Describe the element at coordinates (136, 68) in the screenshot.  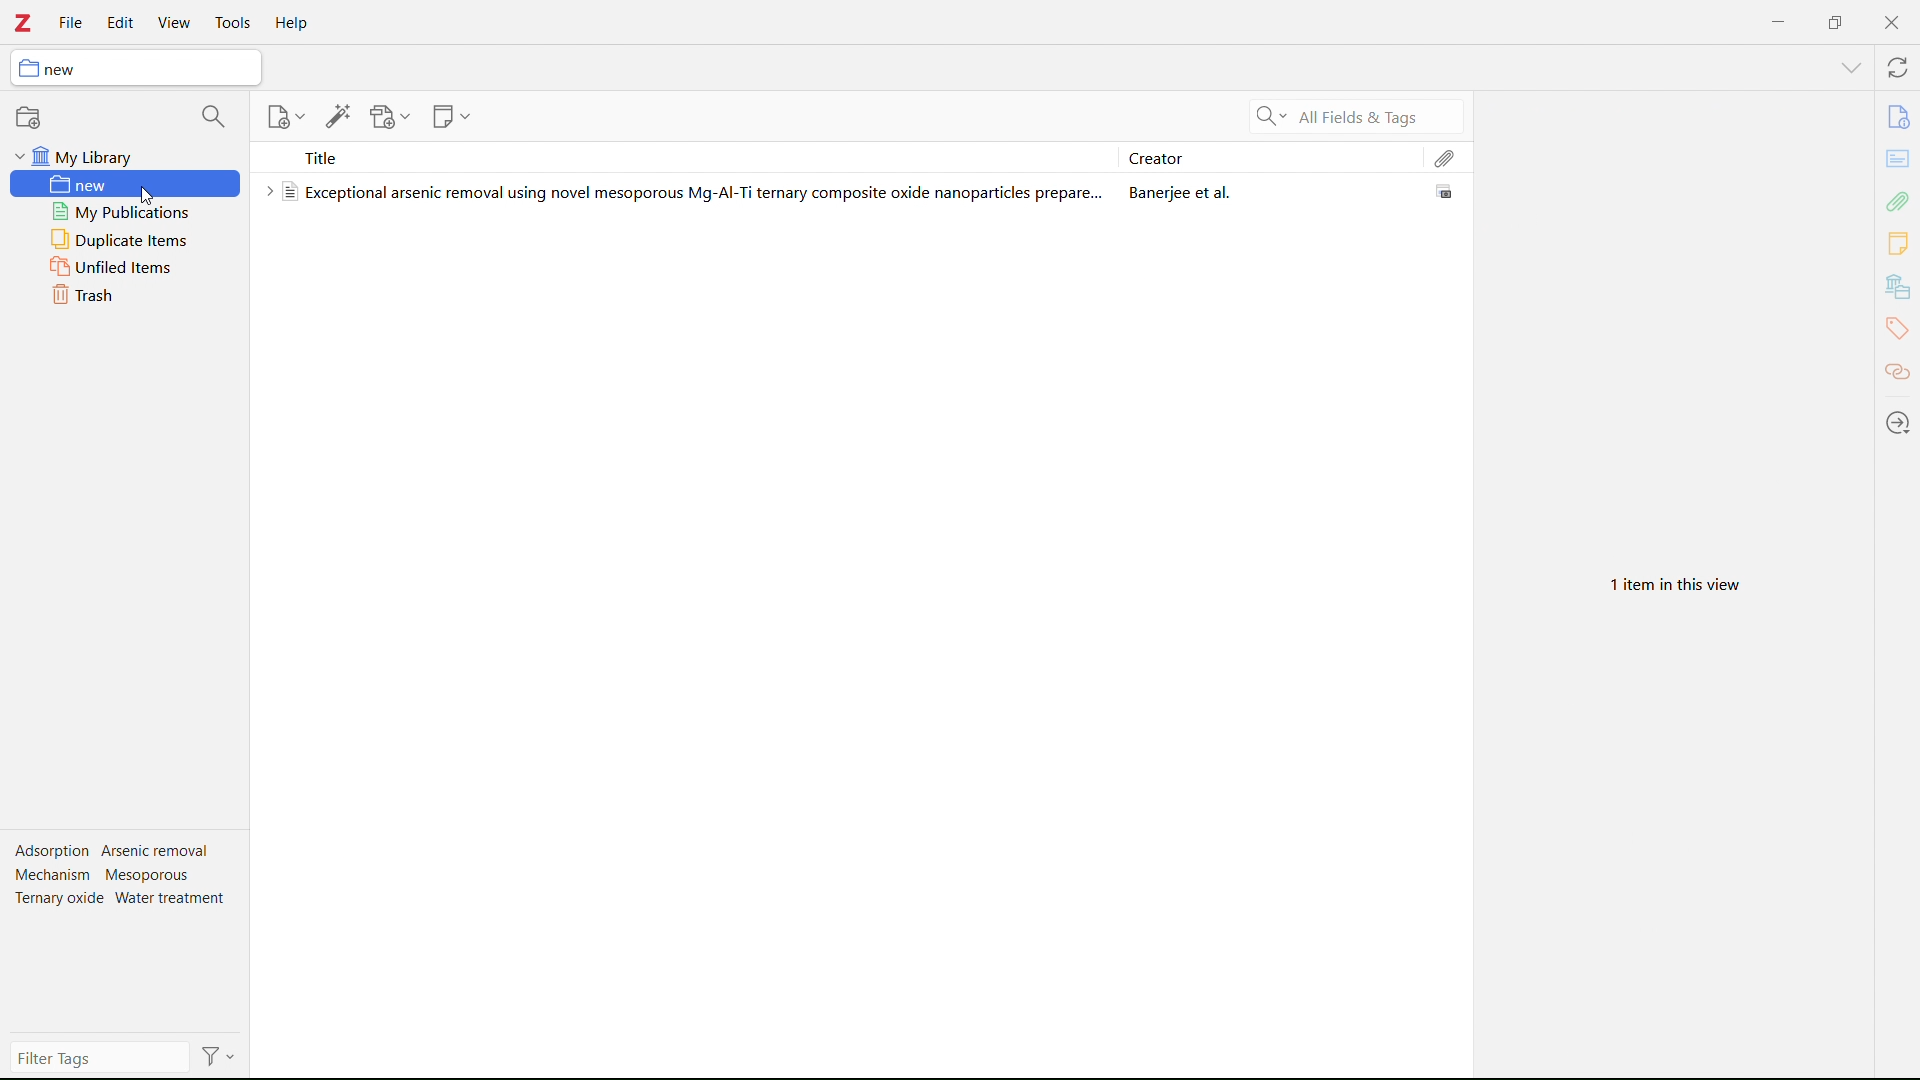
I see `selected library` at that location.